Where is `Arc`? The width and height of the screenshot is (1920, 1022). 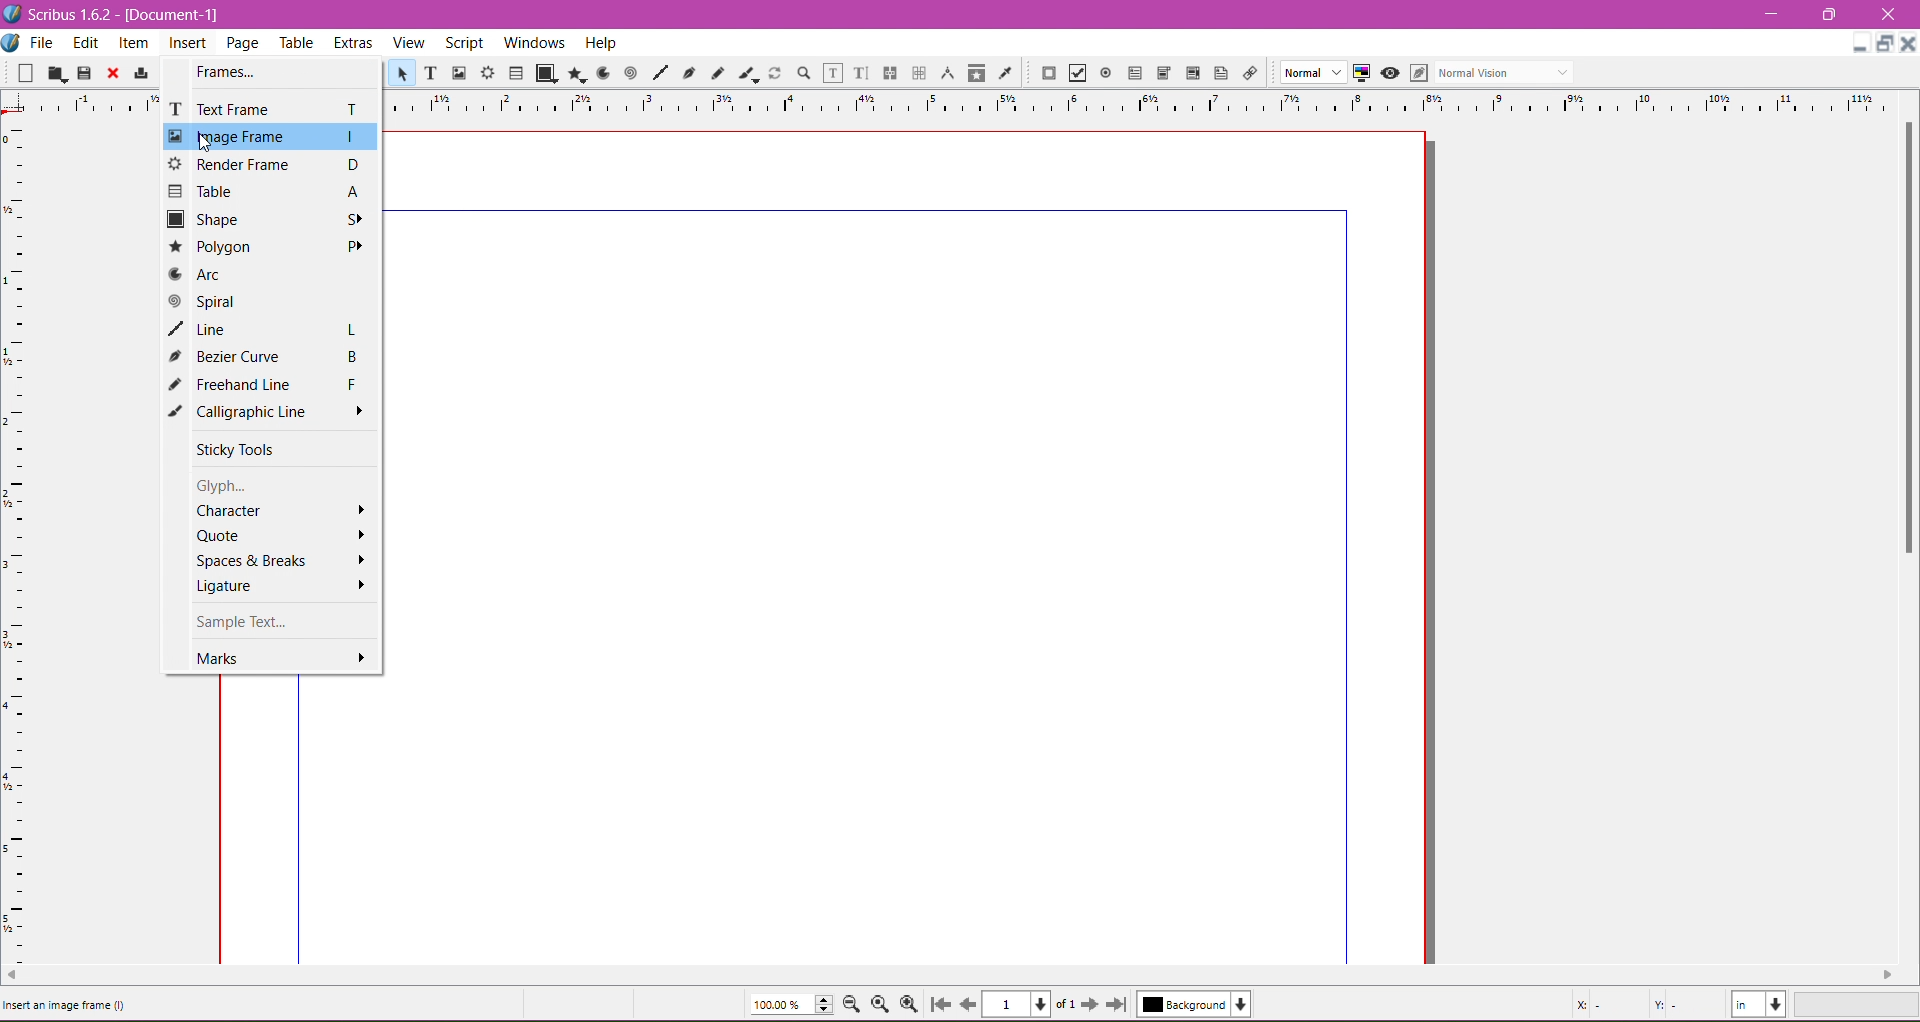
Arc is located at coordinates (272, 274).